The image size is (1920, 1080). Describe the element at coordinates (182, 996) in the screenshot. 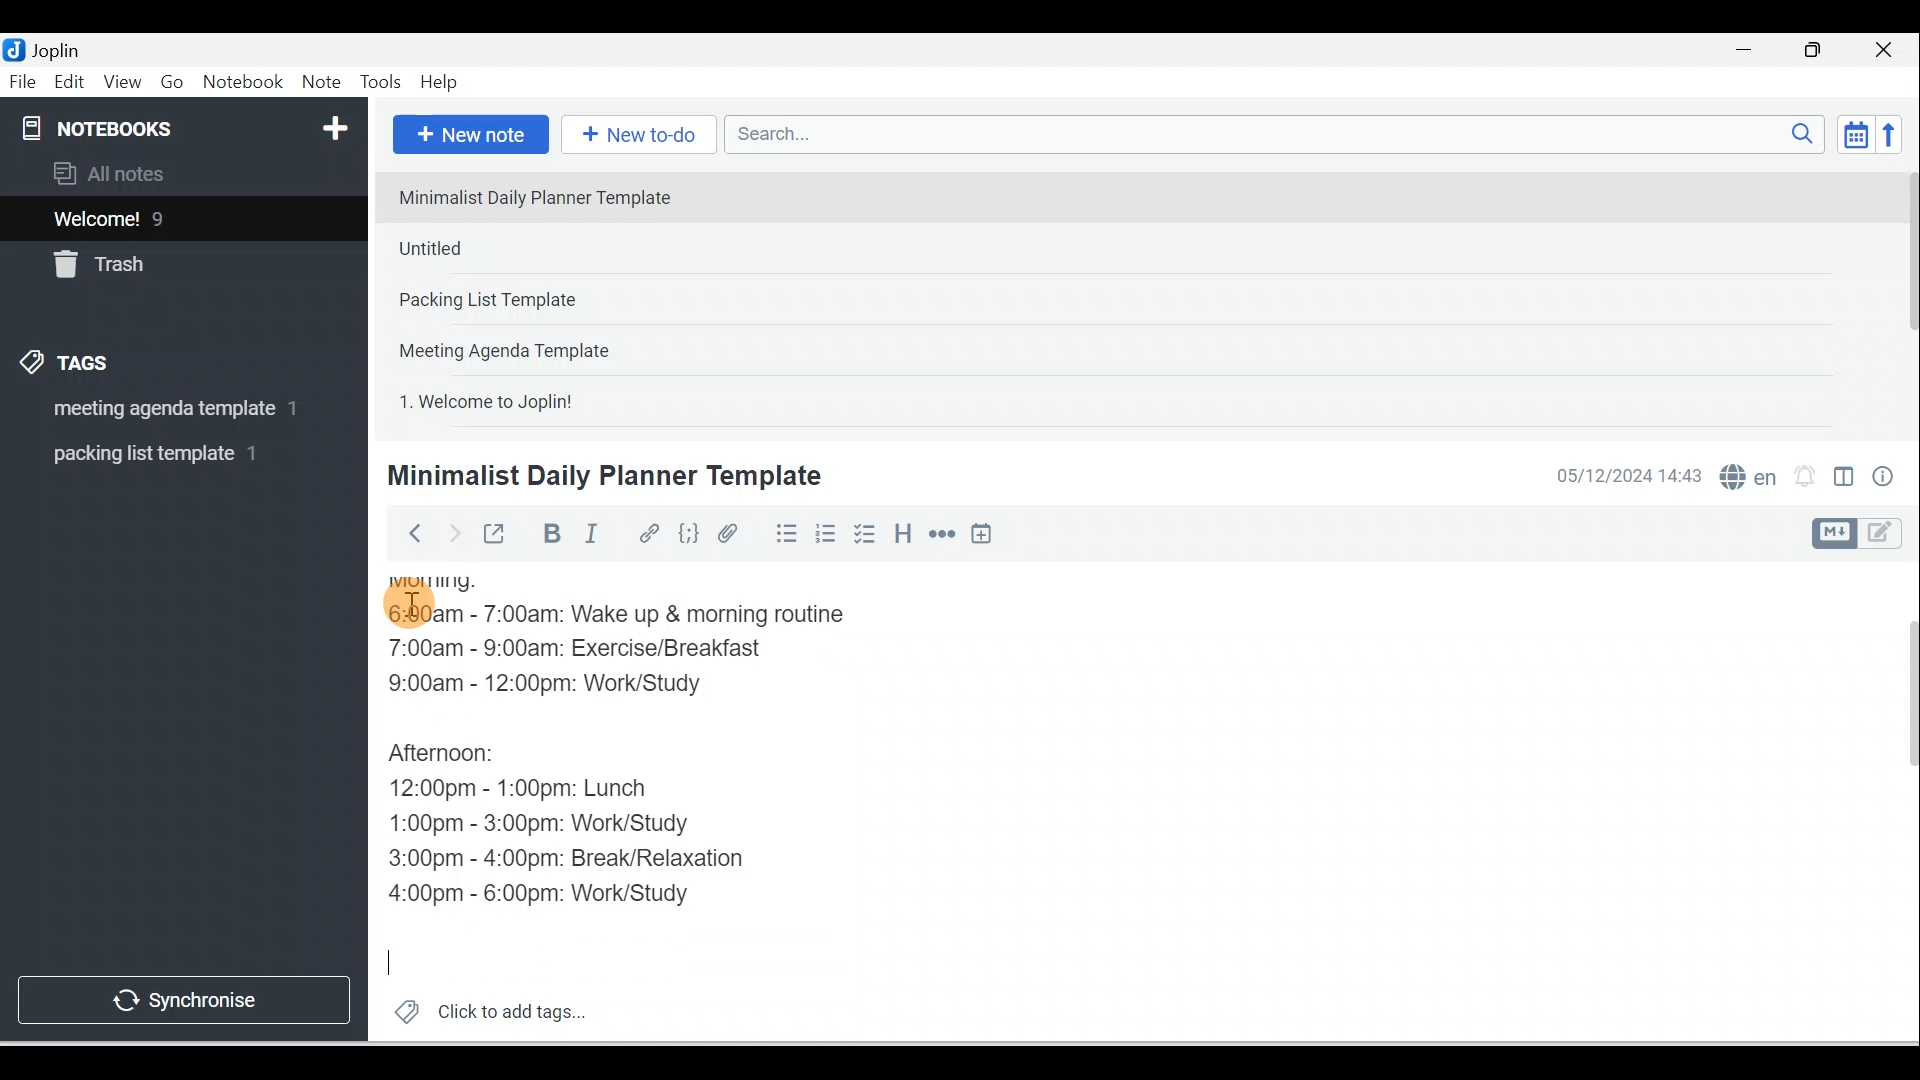

I see `Synchronise` at that location.